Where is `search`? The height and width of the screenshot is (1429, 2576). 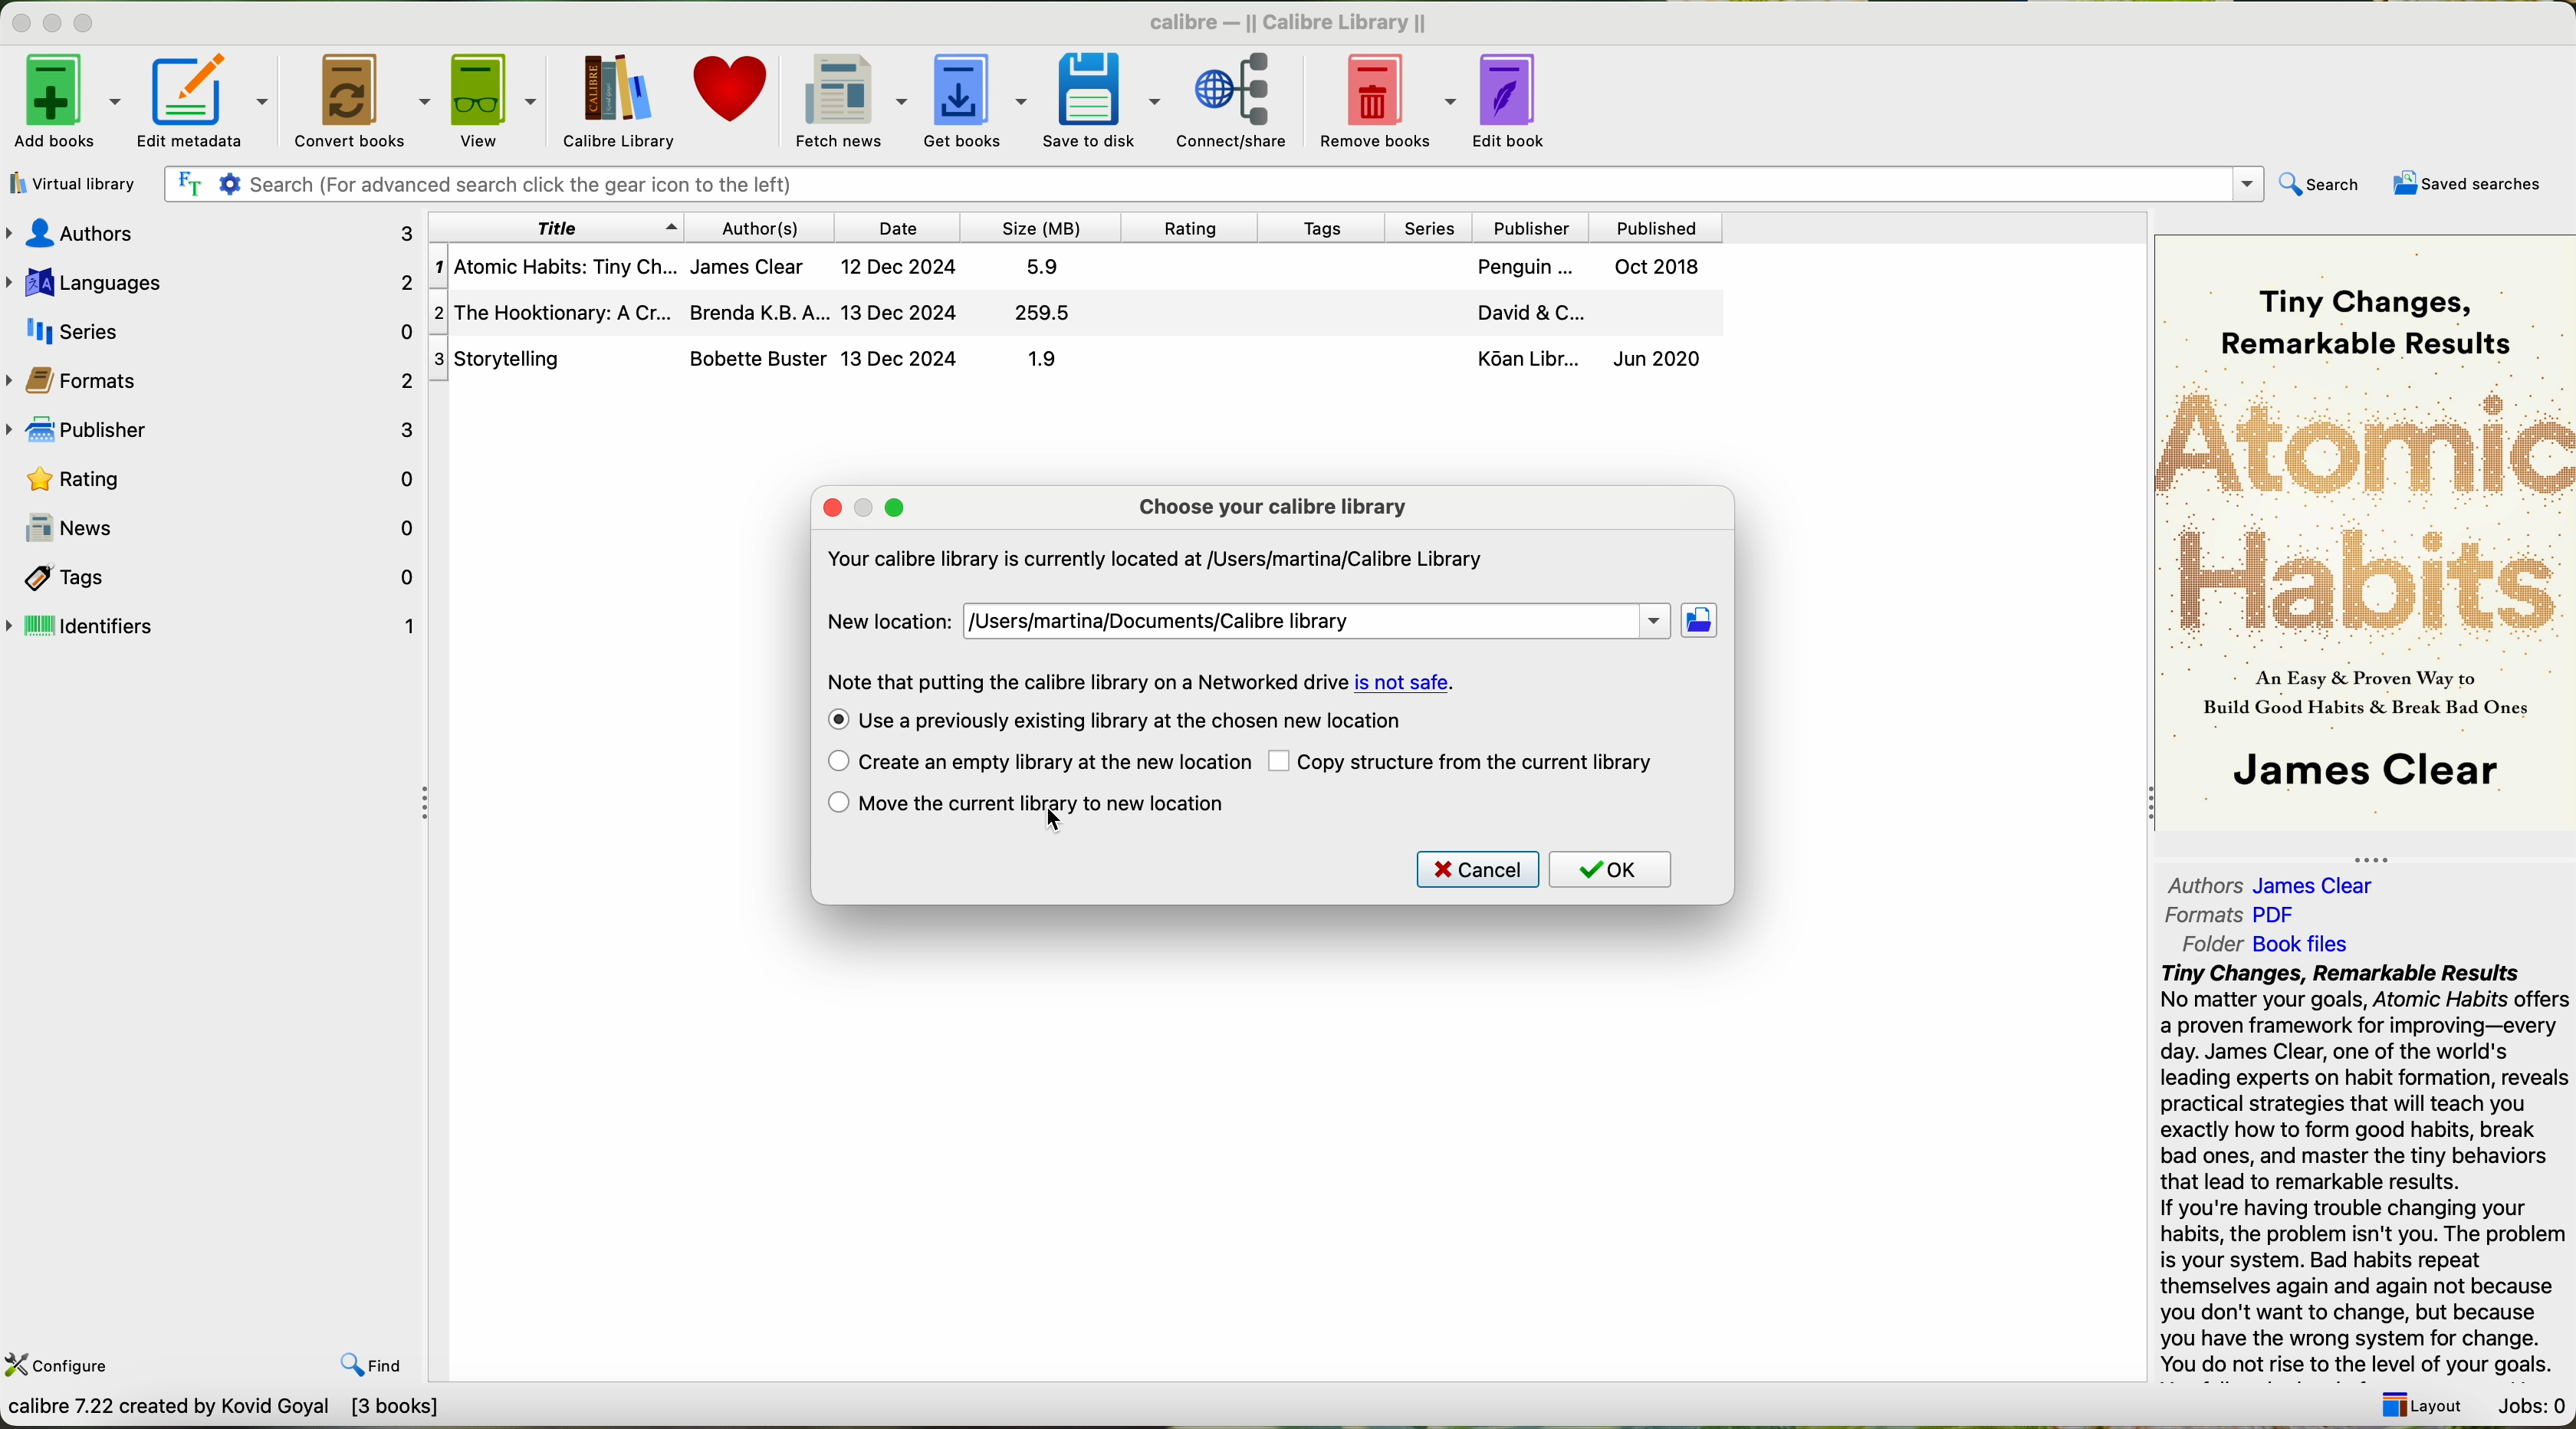
search is located at coordinates (2323, 185).